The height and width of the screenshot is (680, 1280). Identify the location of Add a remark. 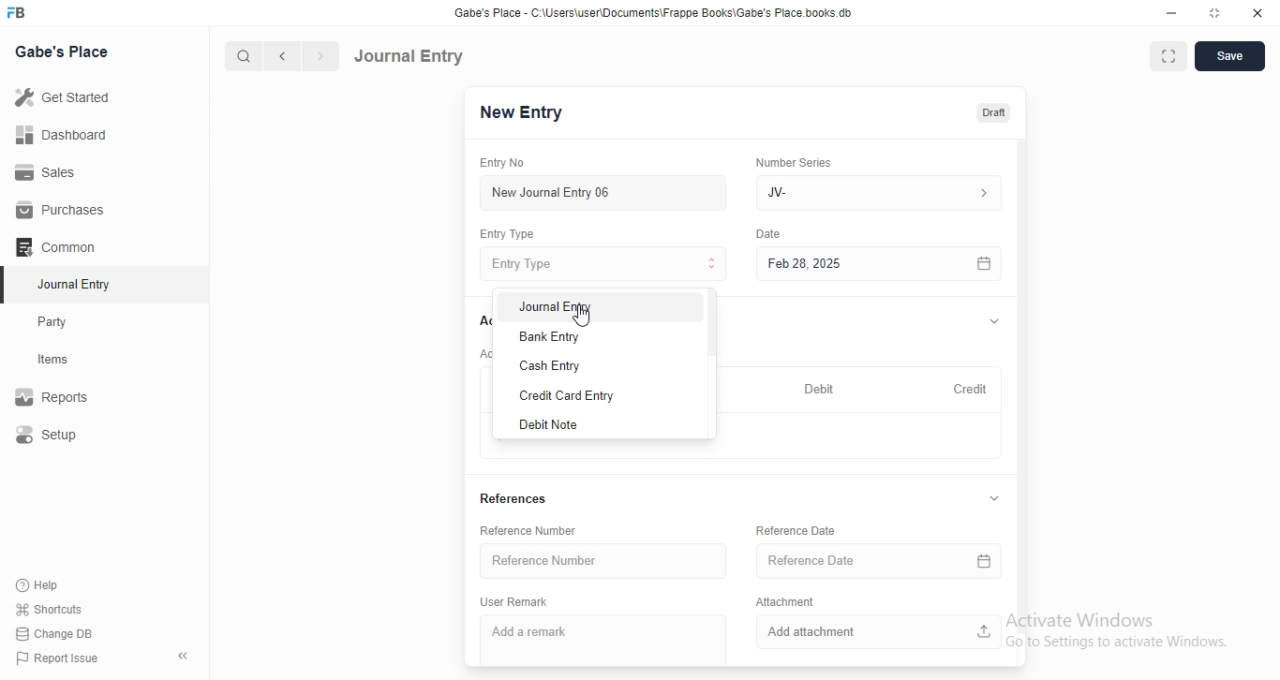
(606, 636).